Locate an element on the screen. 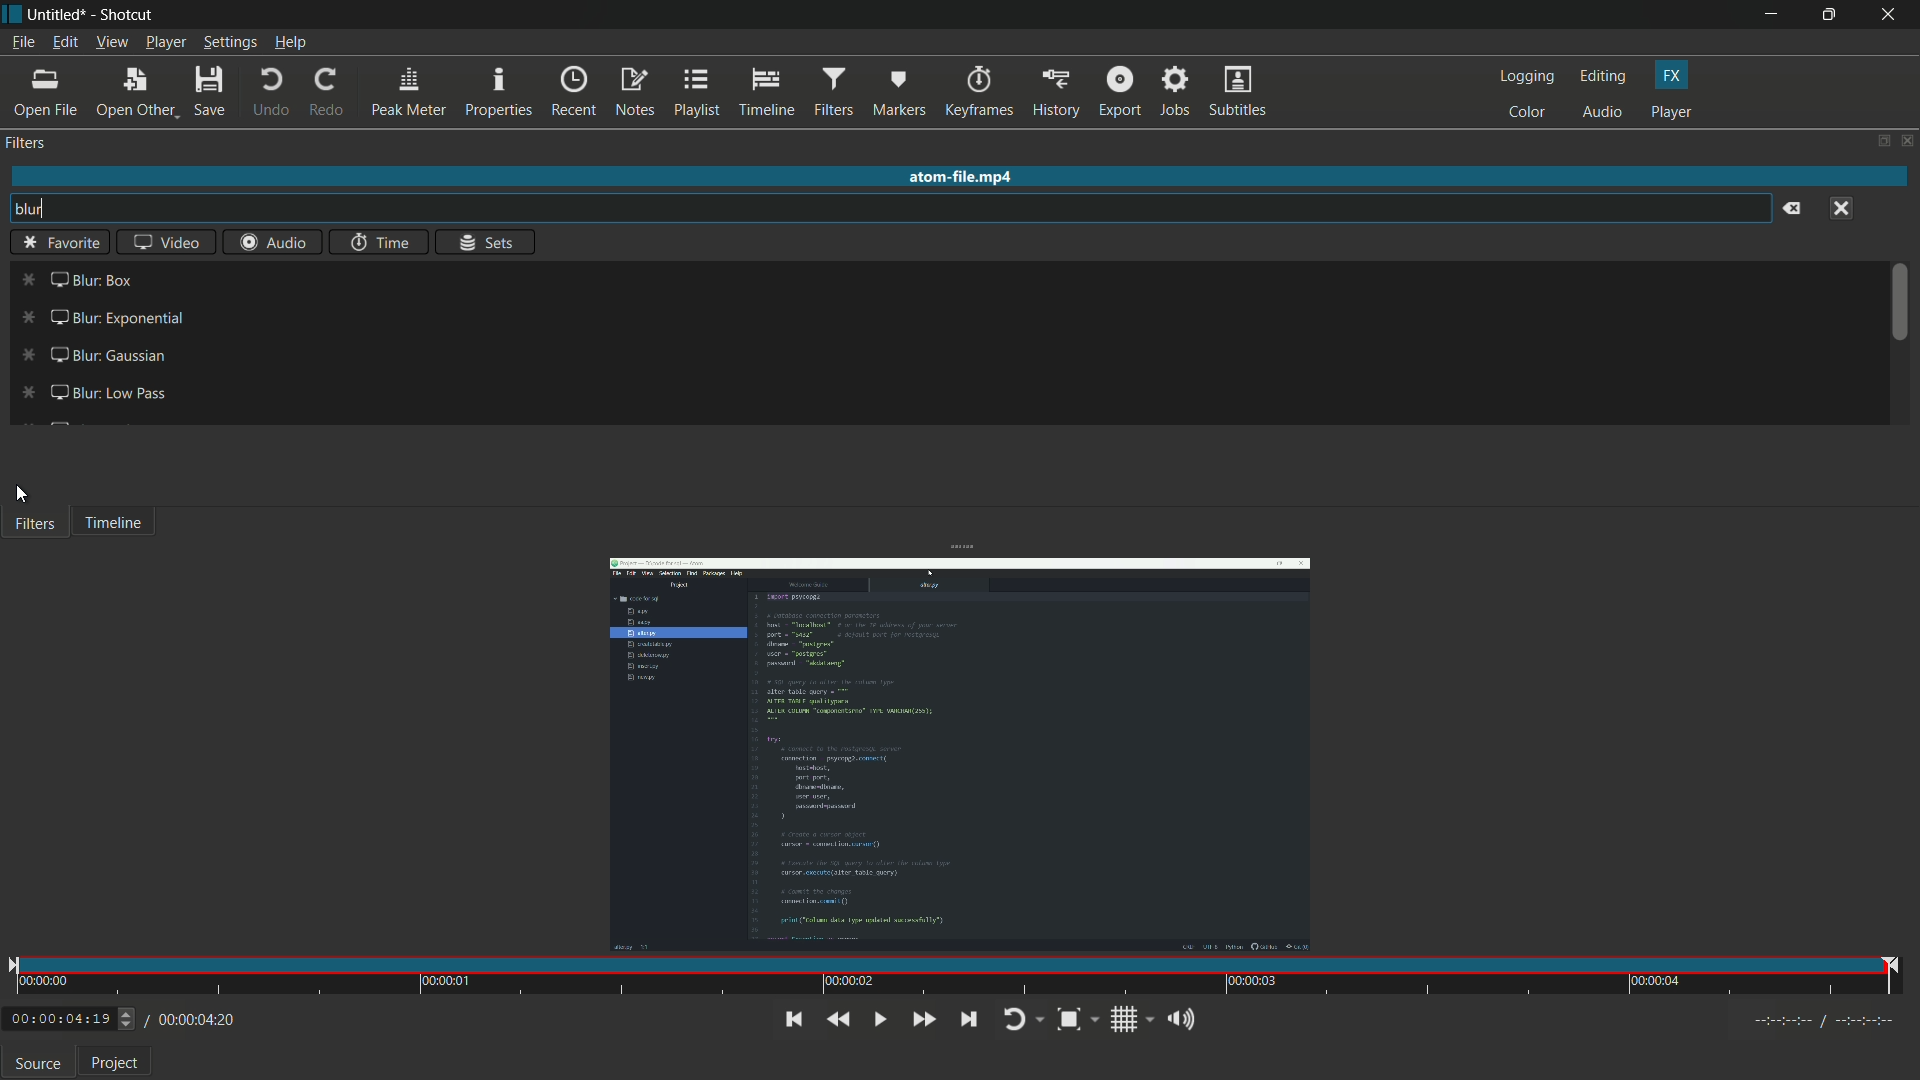  cursor is located at coordinates (23, 495).